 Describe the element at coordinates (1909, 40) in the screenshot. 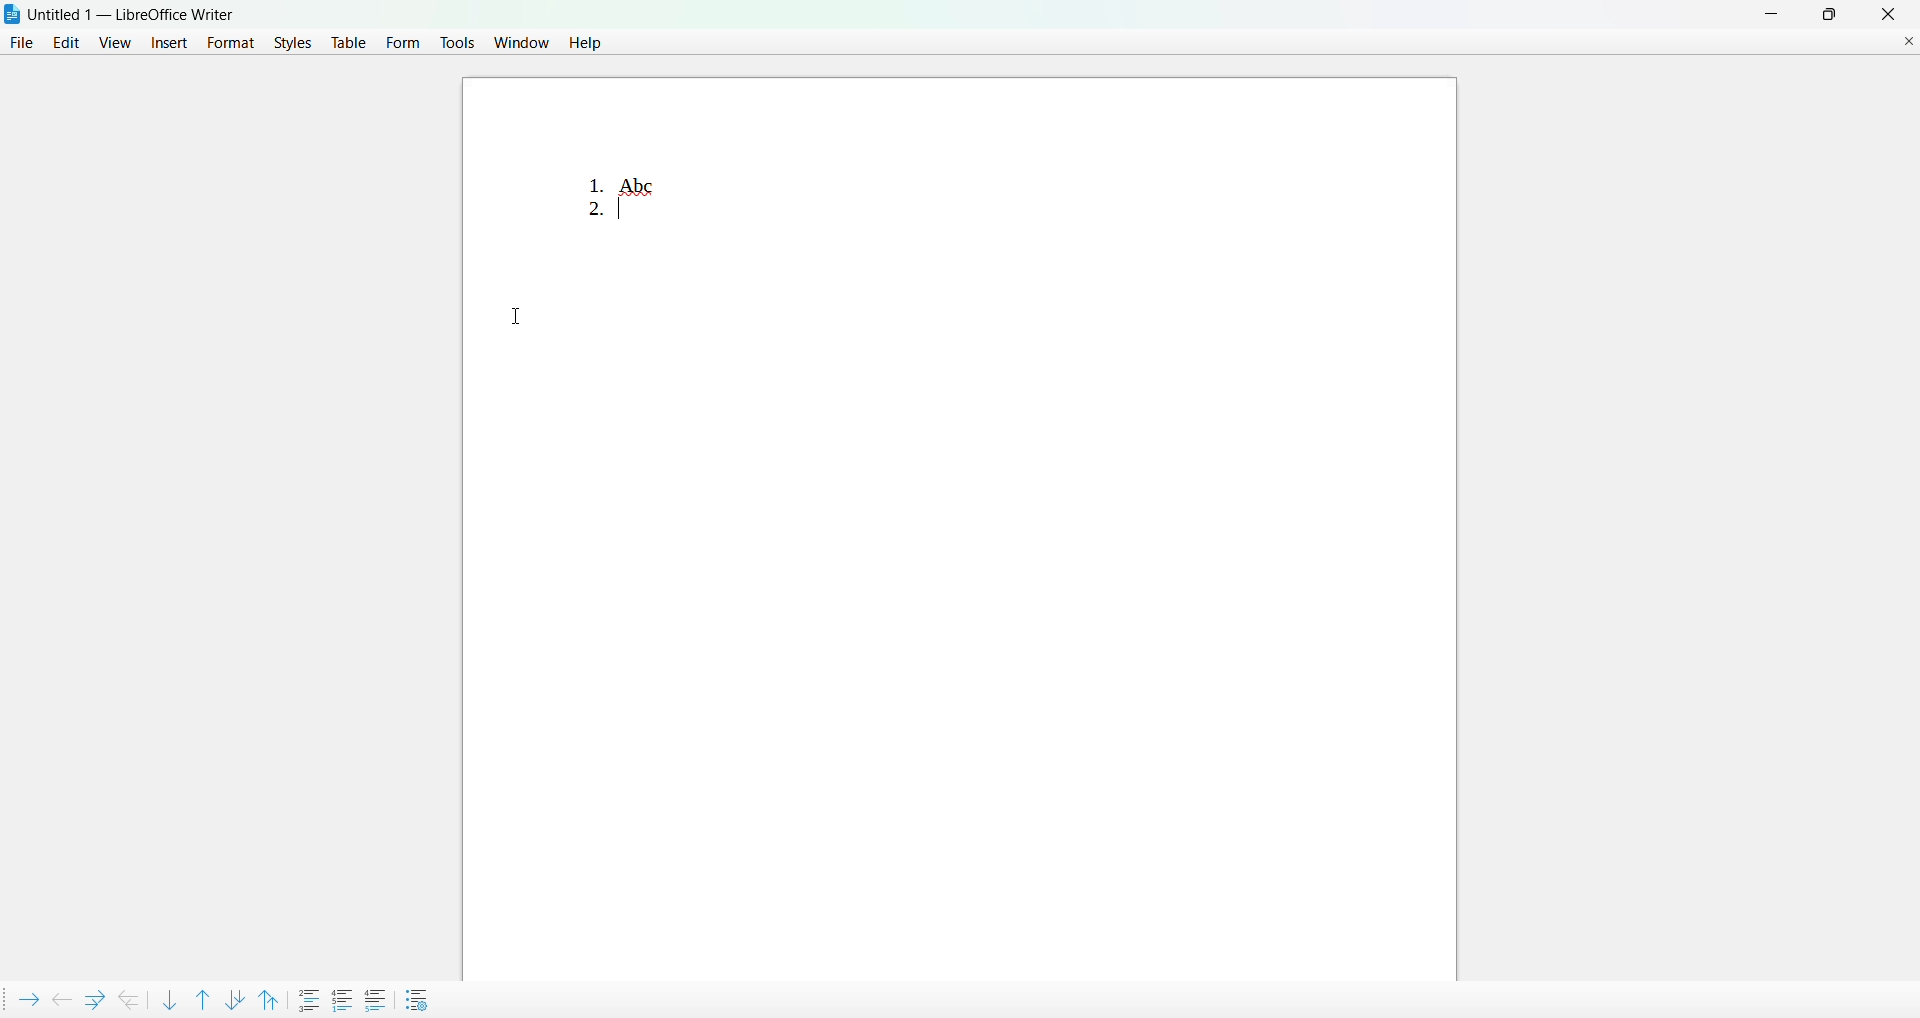

I see `close document` at that location.